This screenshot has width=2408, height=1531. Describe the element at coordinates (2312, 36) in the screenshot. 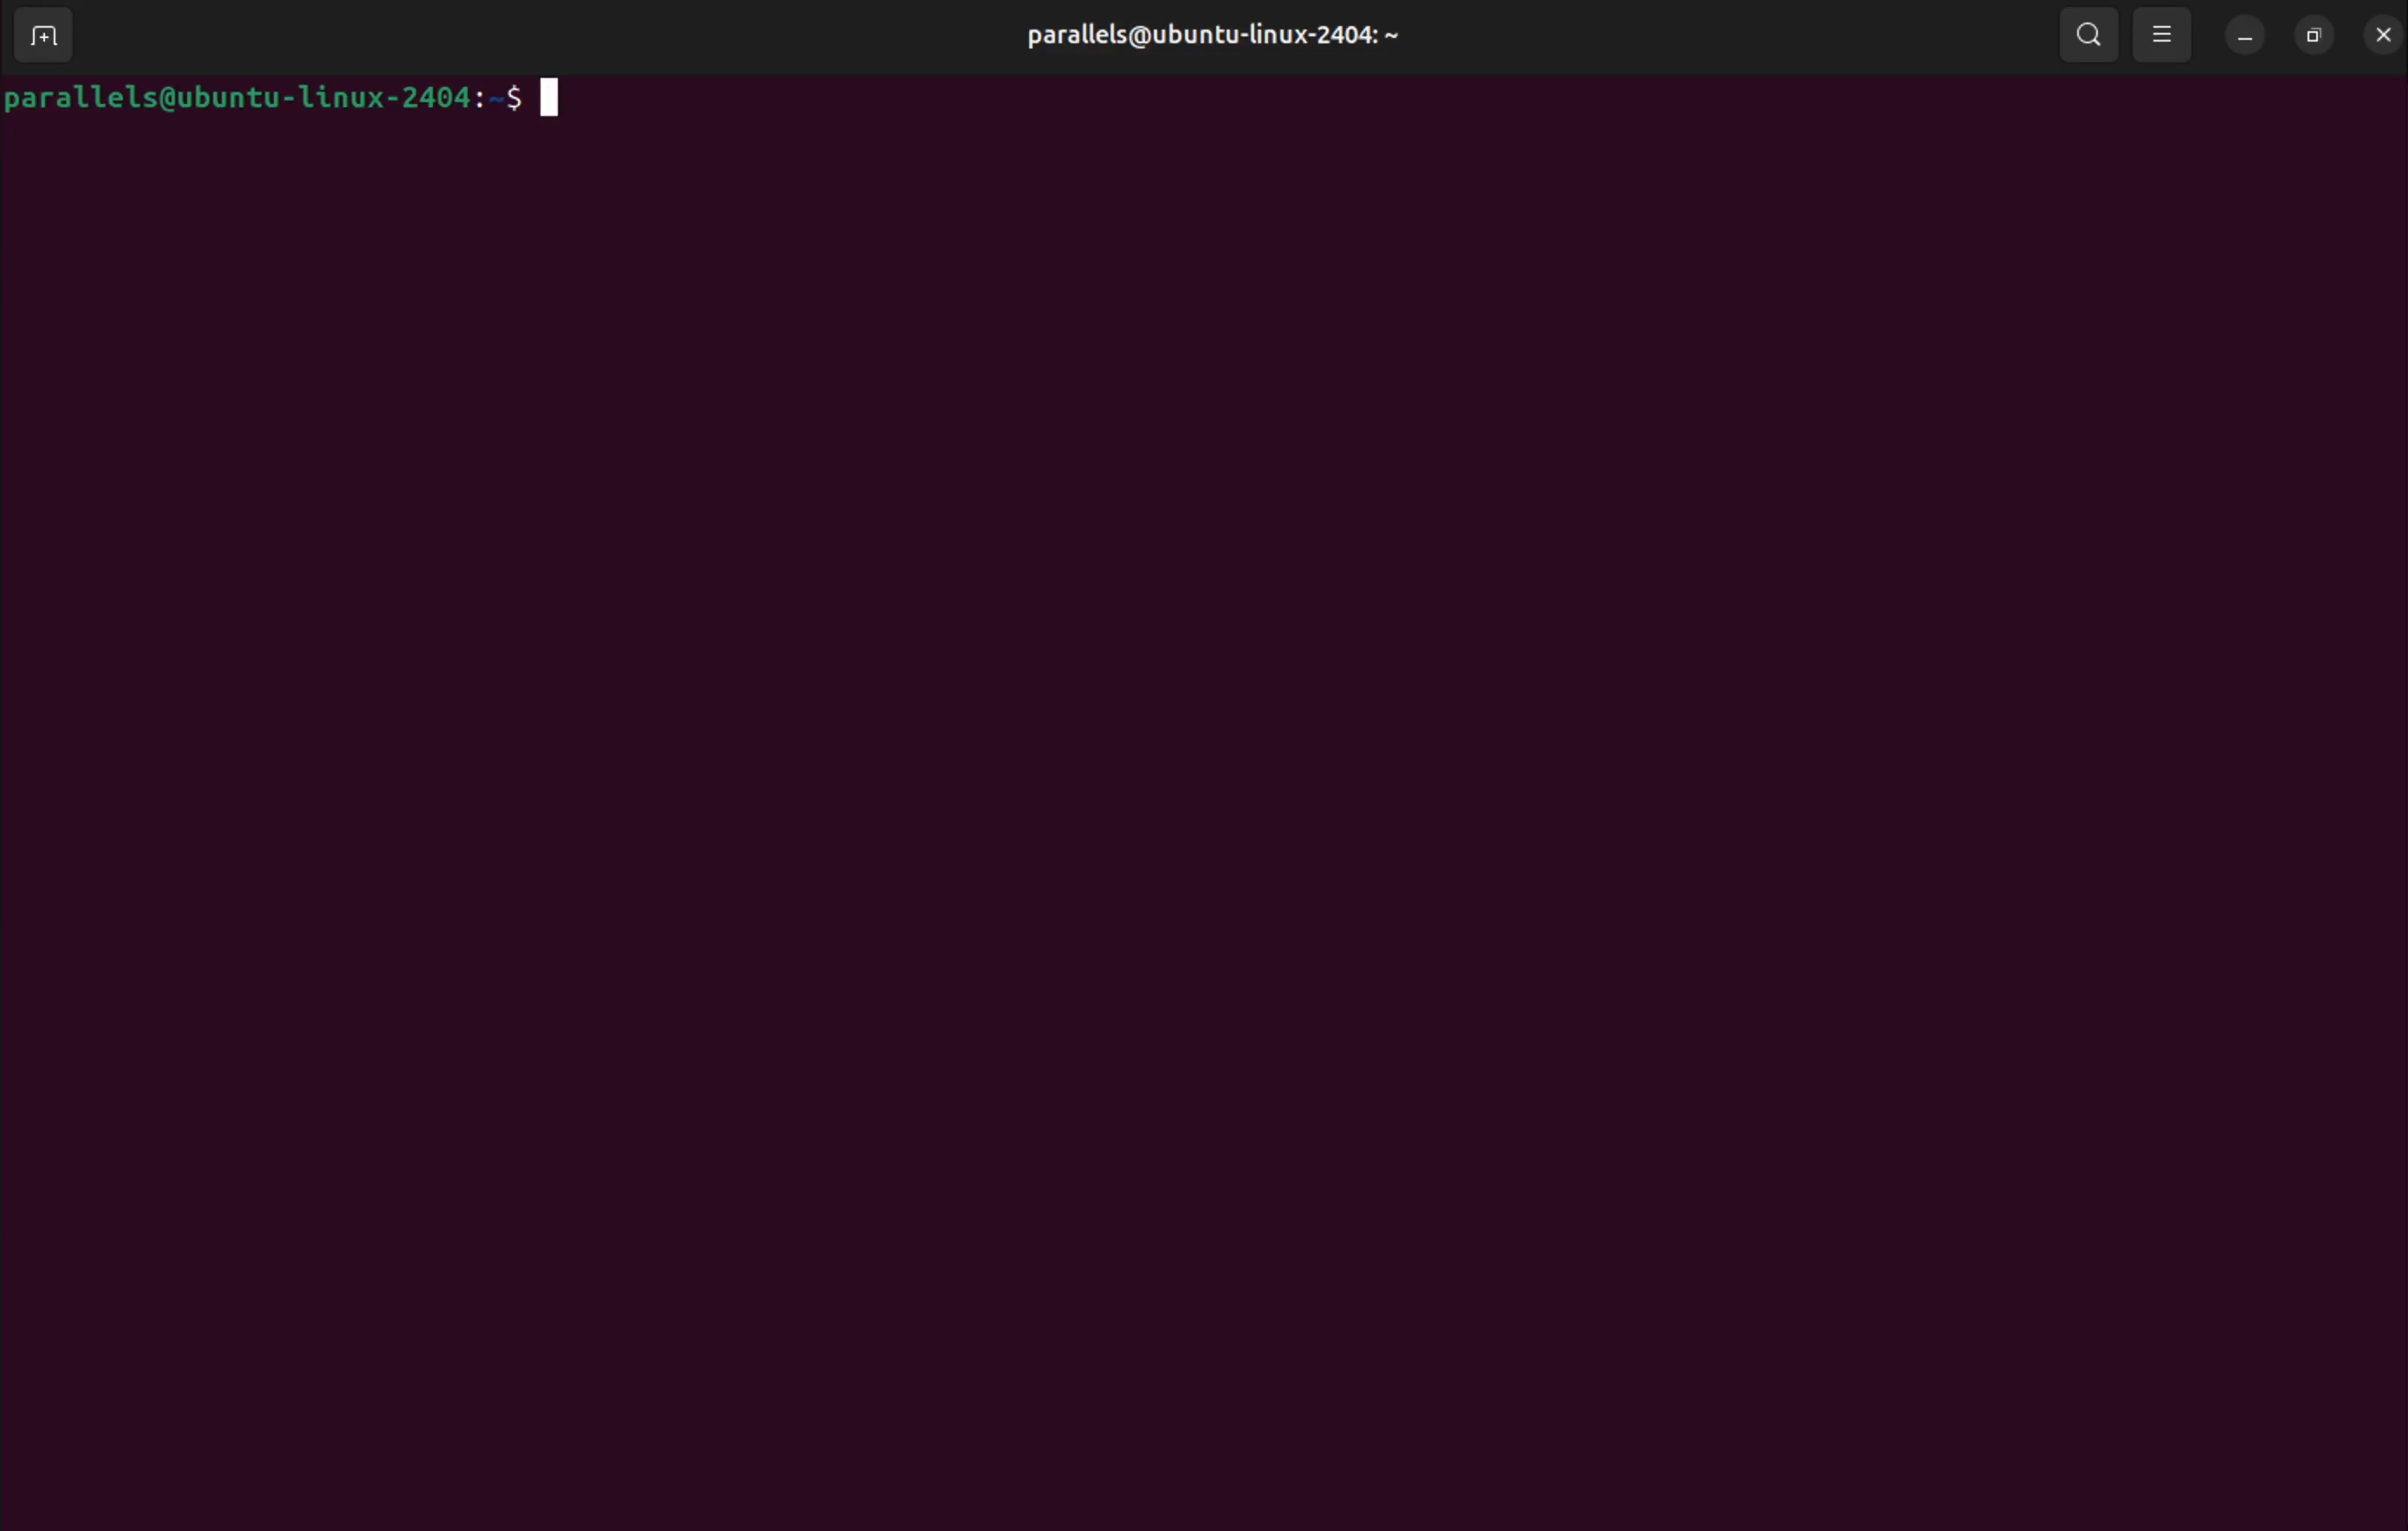

I see `resize` at that location.